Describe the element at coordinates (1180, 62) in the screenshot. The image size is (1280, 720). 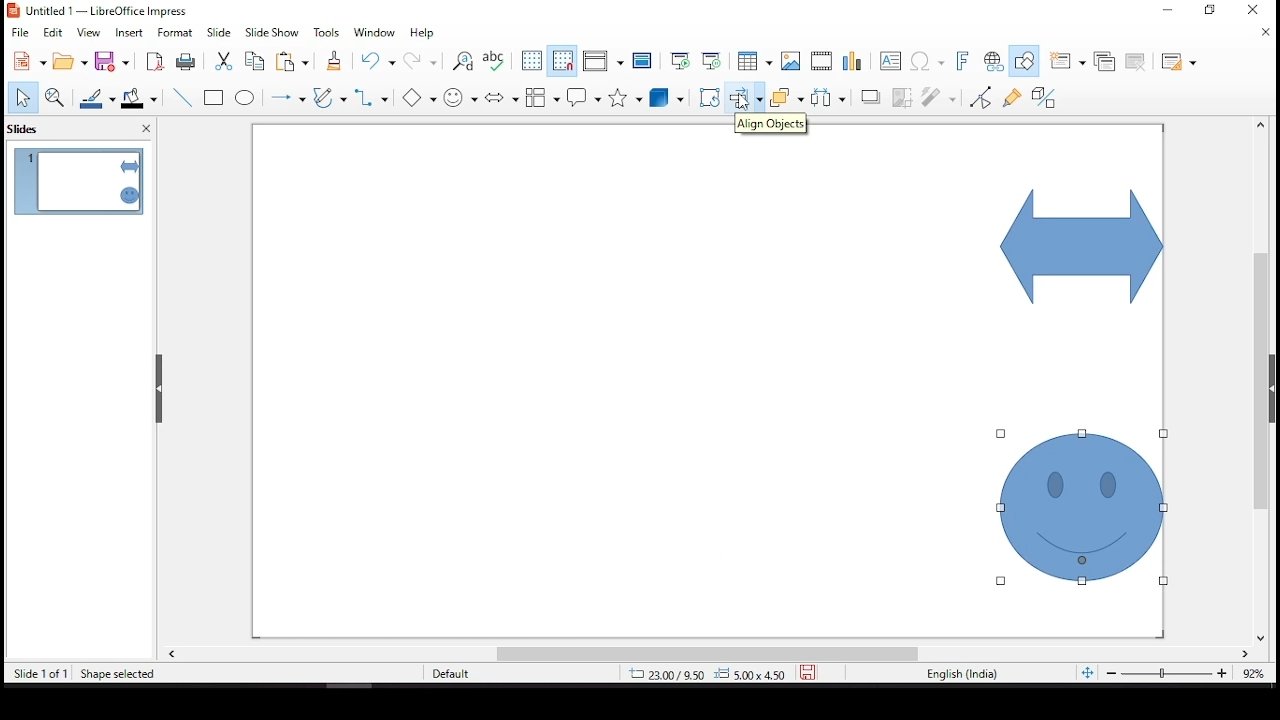
I see `slide layout` at that location.